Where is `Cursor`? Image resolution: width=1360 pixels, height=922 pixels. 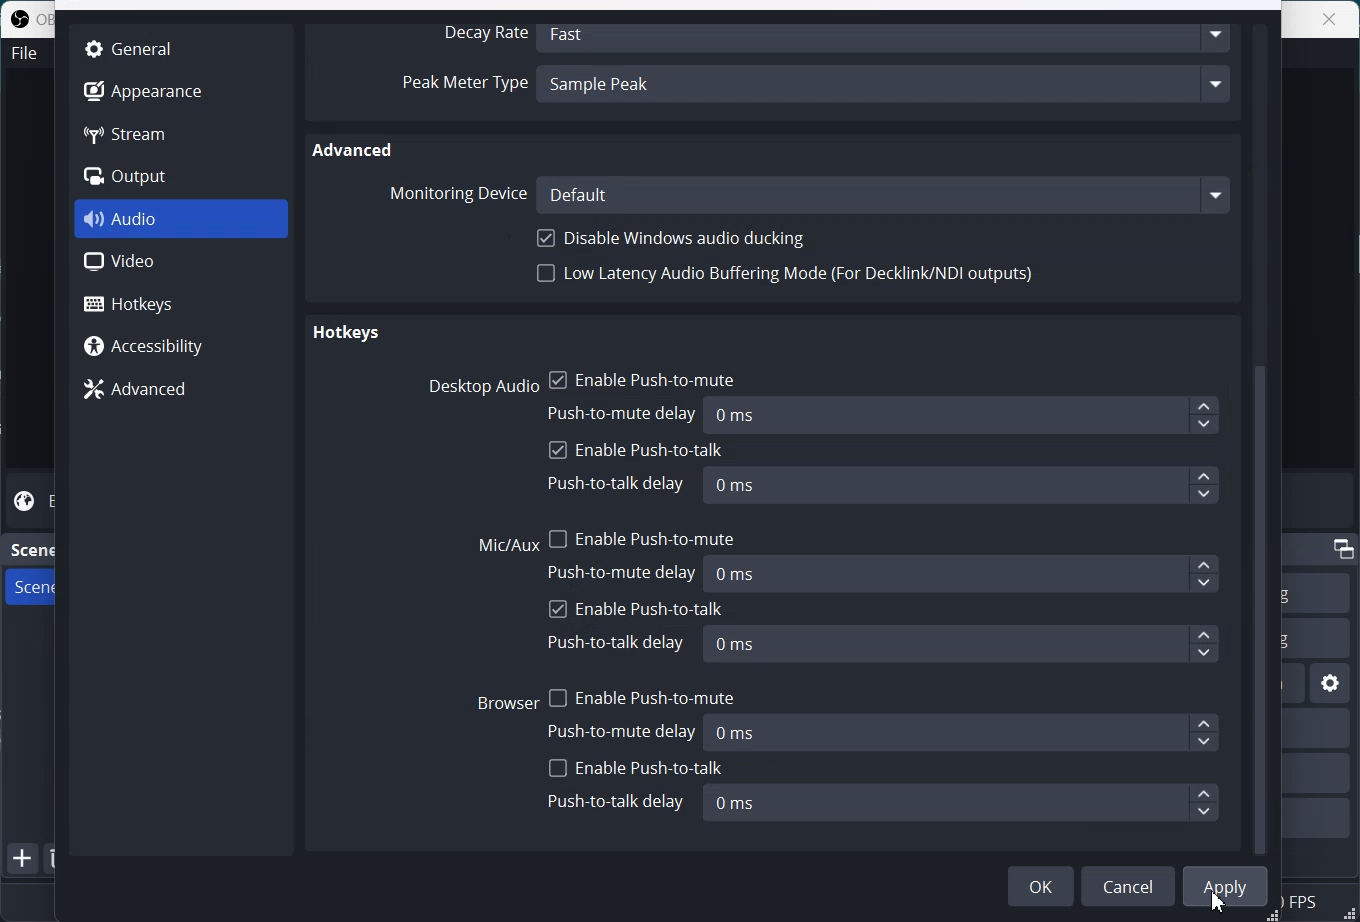
Cursor is located at coordinates (1220, 903).